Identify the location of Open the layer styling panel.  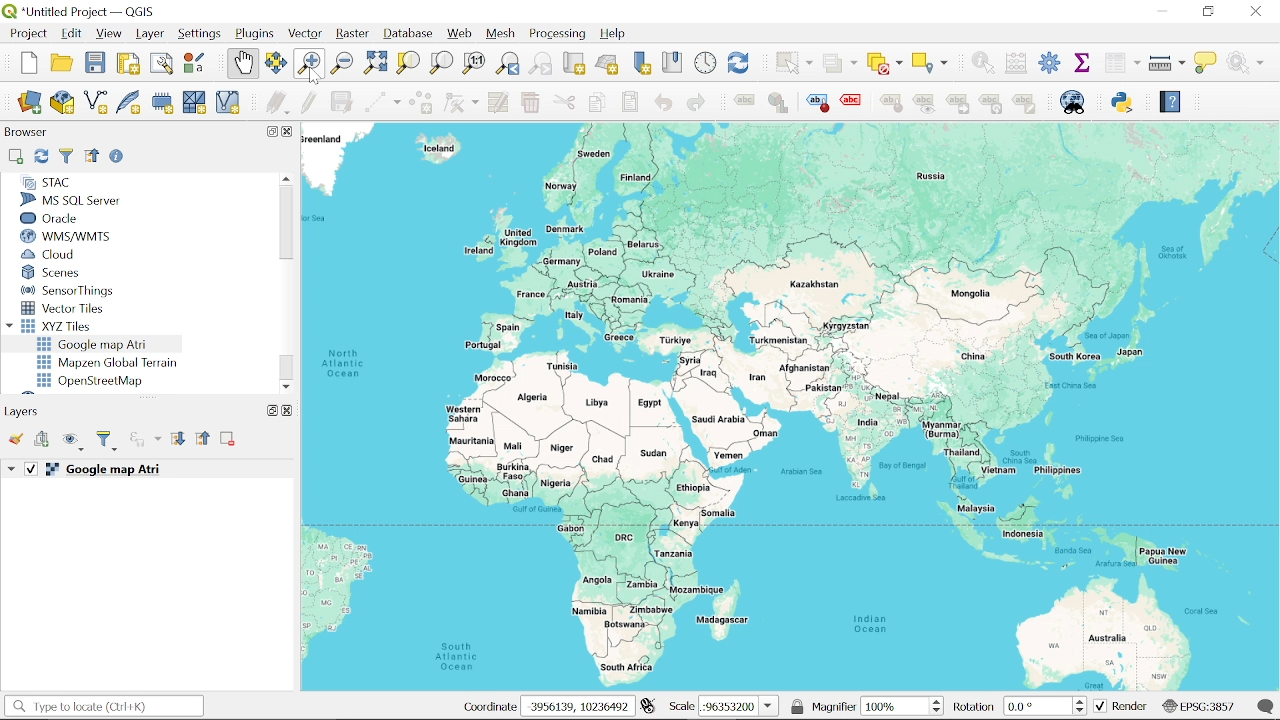
(18, 440).